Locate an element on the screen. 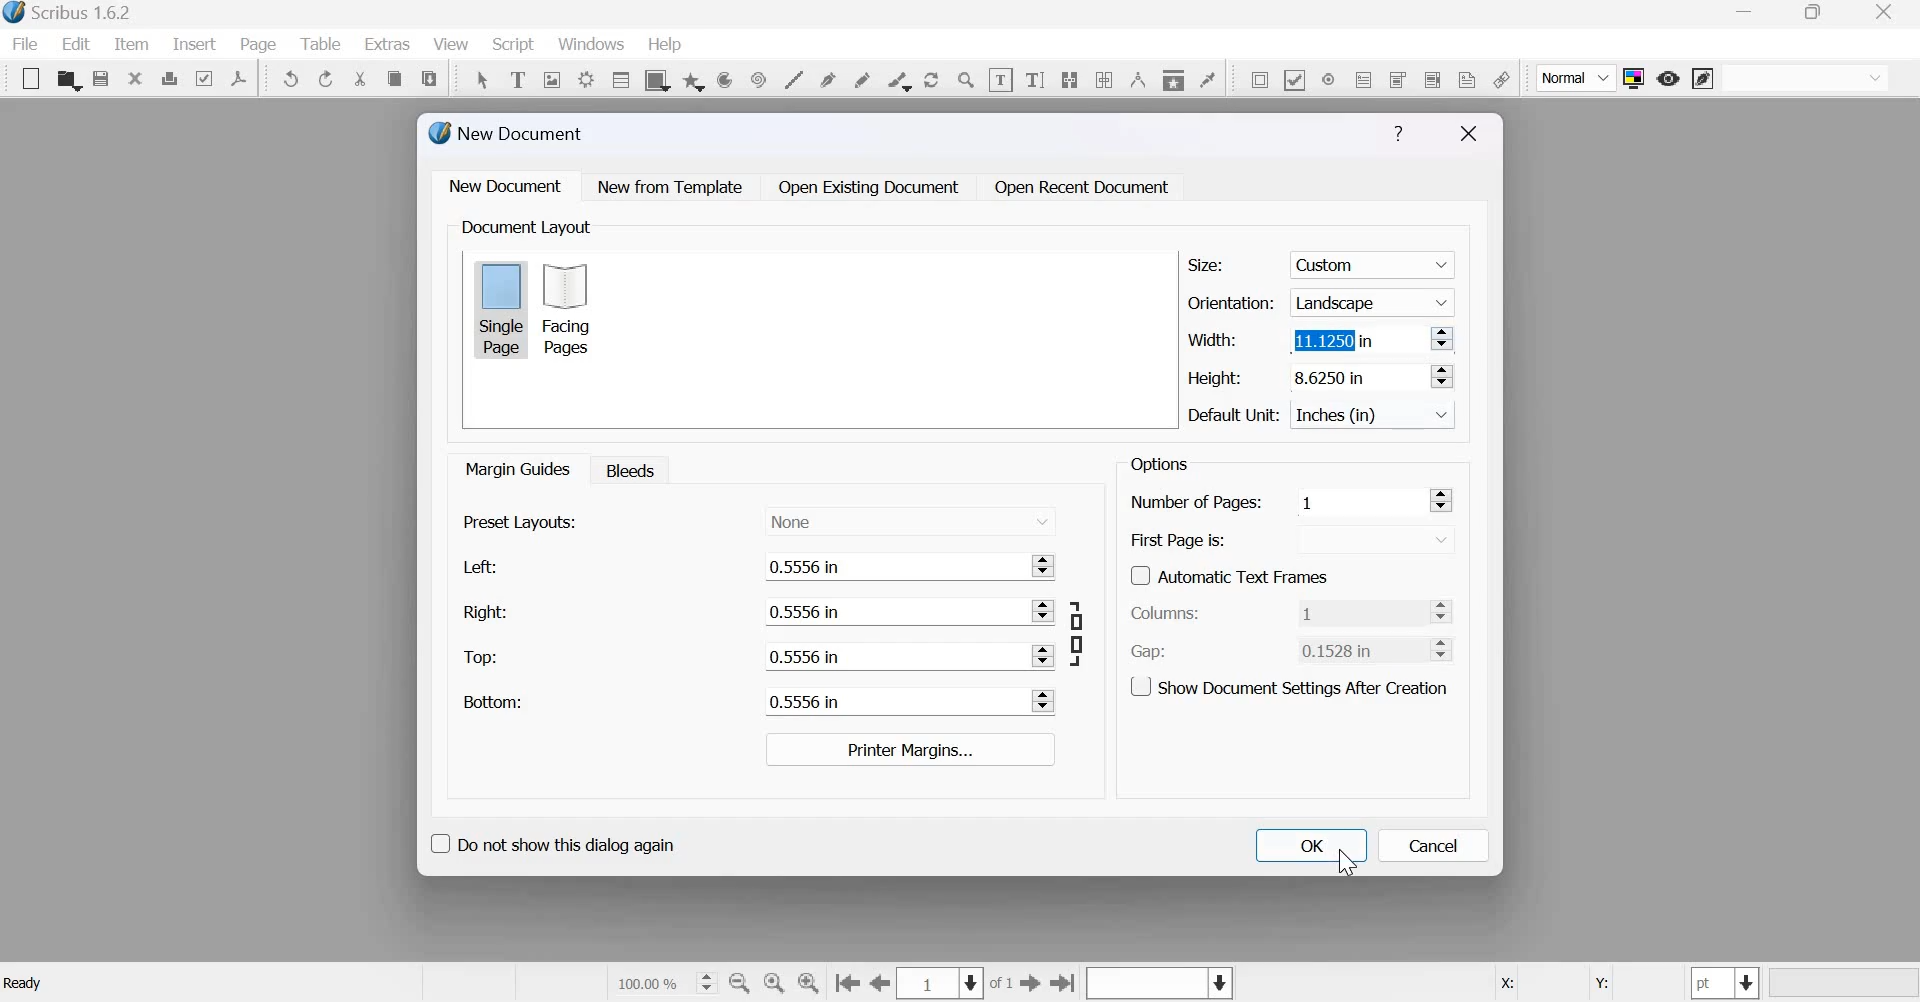 This screenshot has height=1002, width=1920. Scribus 1.6.2 - [Document-1] is located at coordinates (72, 14).